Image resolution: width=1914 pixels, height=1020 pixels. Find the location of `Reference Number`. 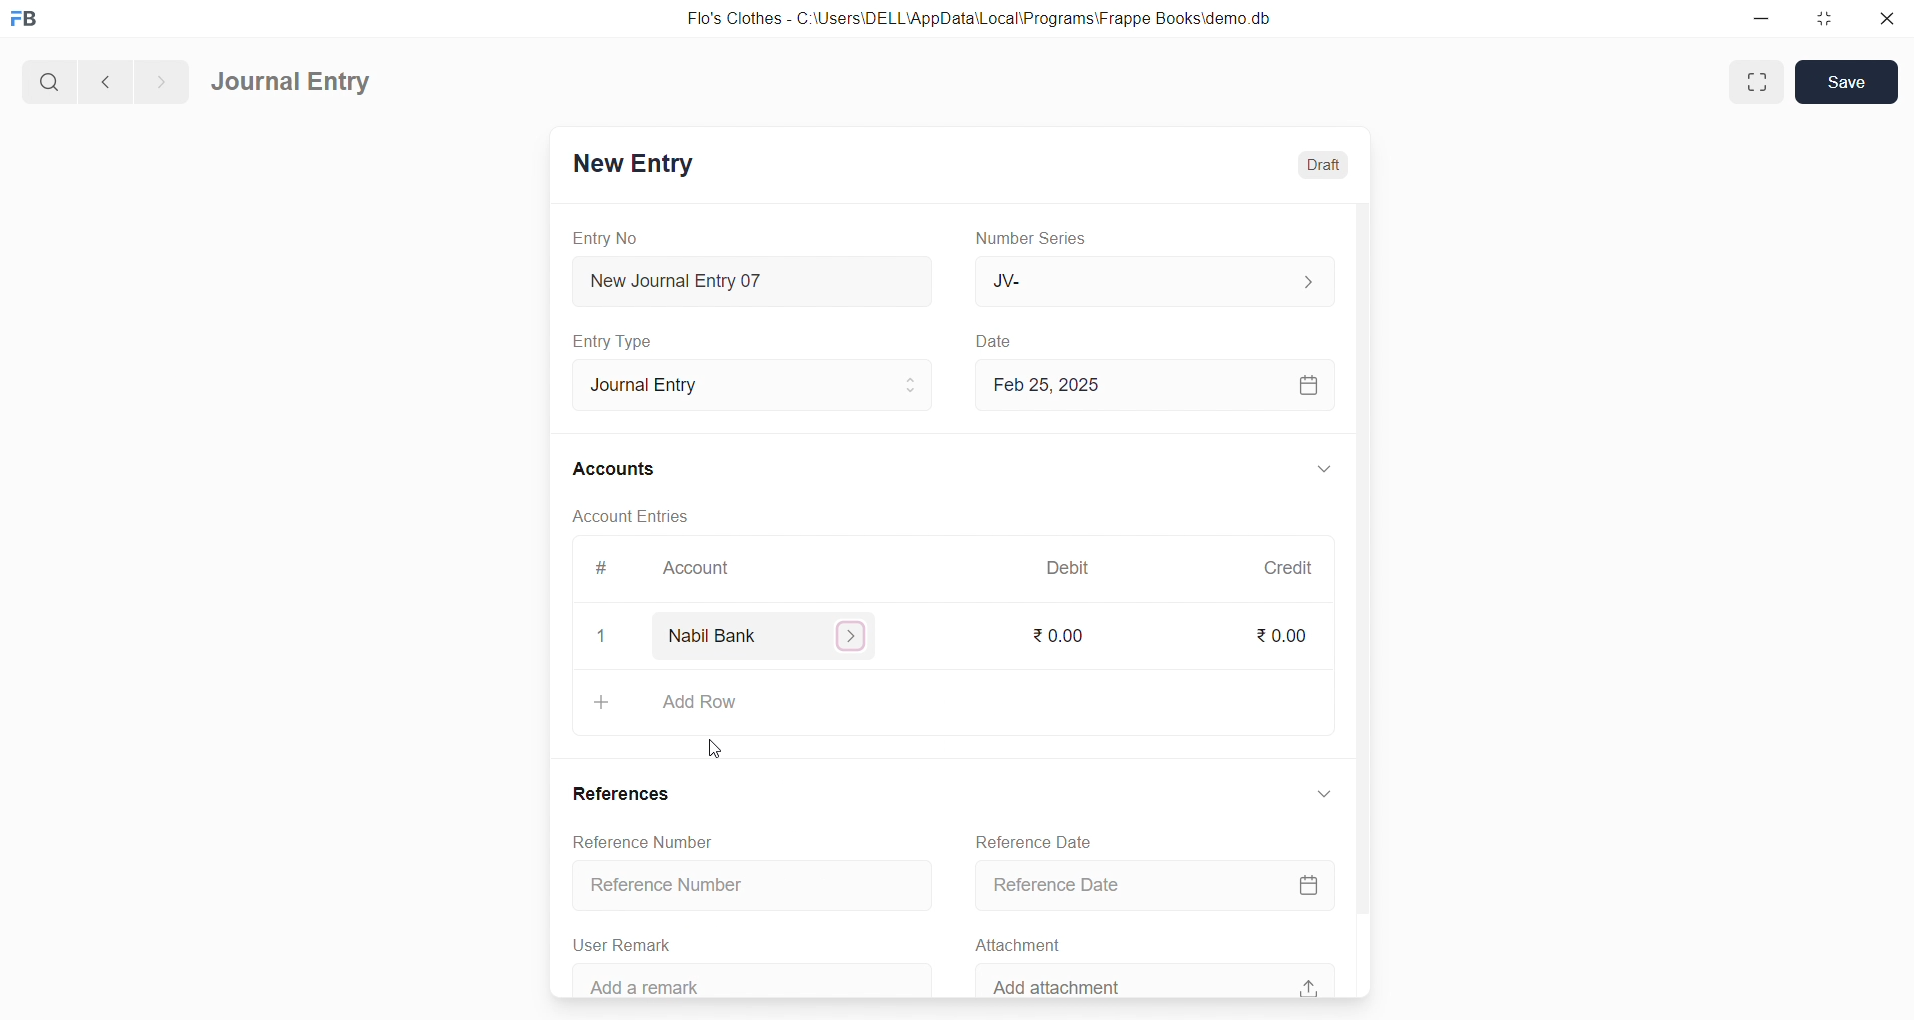

Reference Number is located at coordinates (653, 843).